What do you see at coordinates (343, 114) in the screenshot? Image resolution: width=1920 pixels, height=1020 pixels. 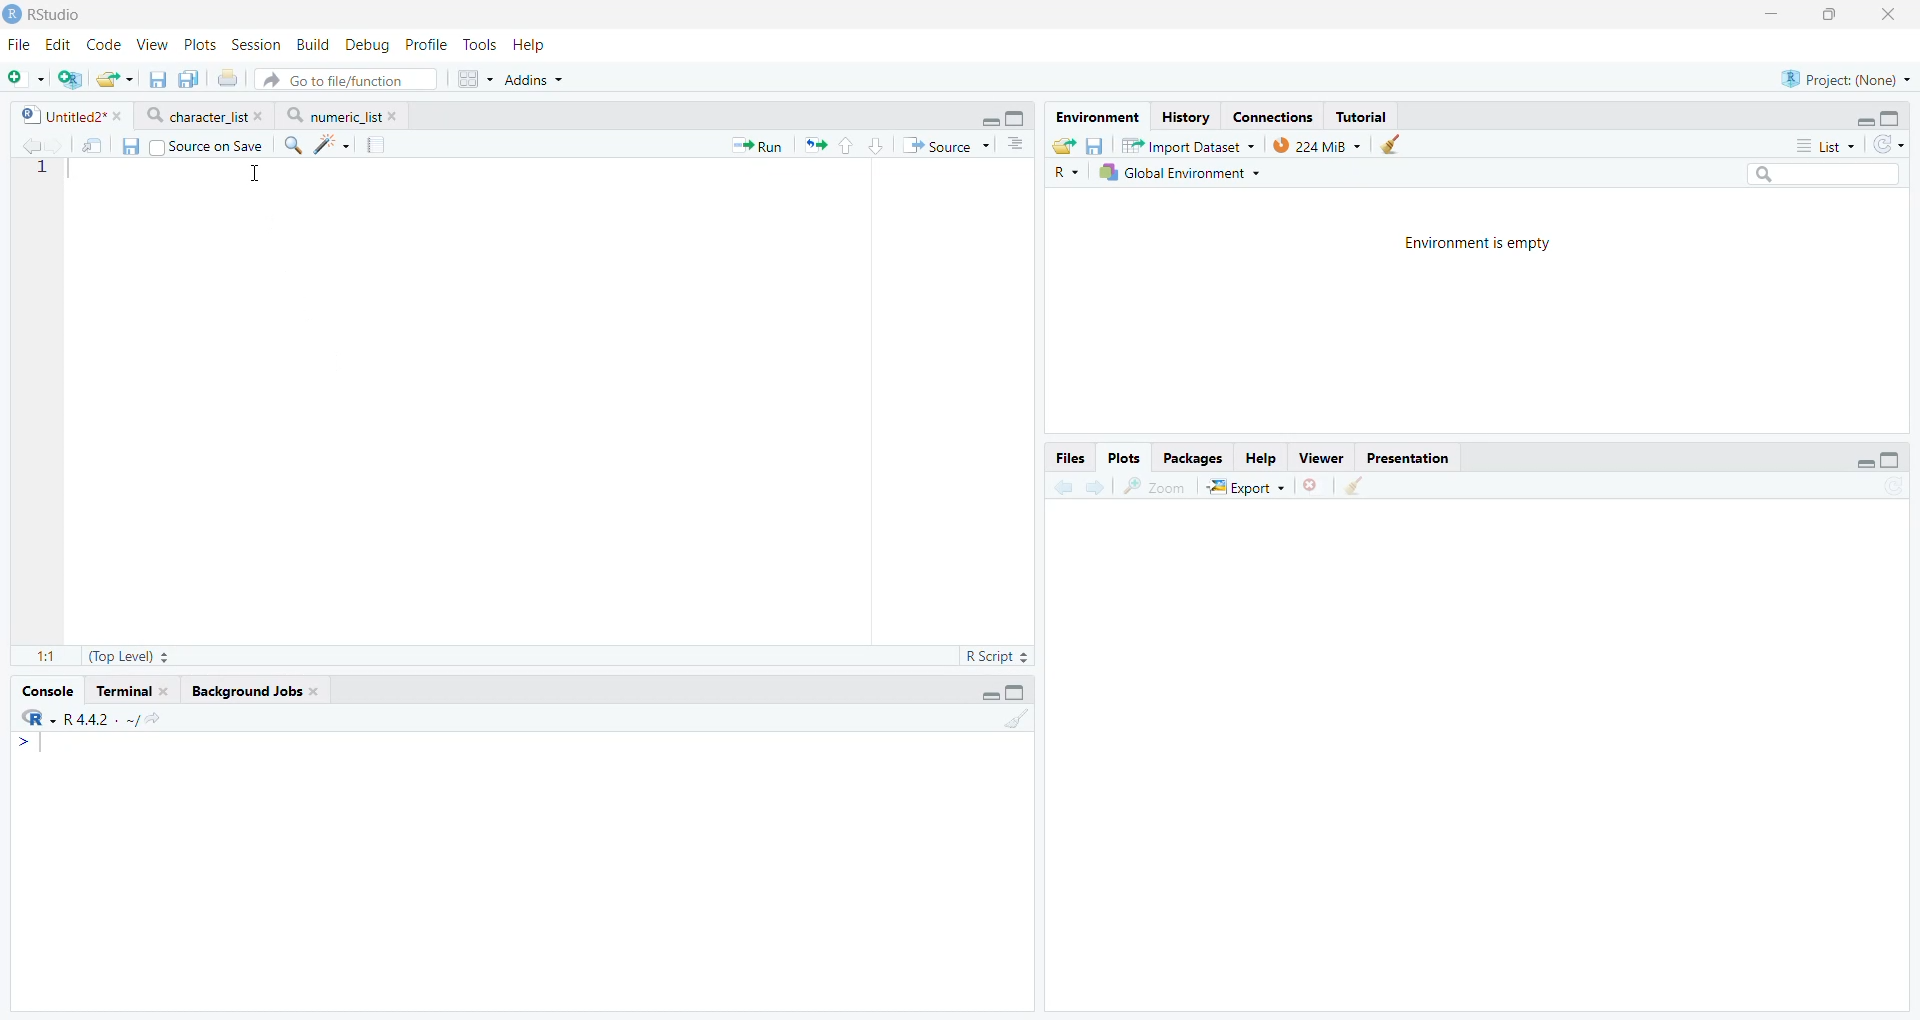 I see `numeric_list` at bounding box center [343, 114].